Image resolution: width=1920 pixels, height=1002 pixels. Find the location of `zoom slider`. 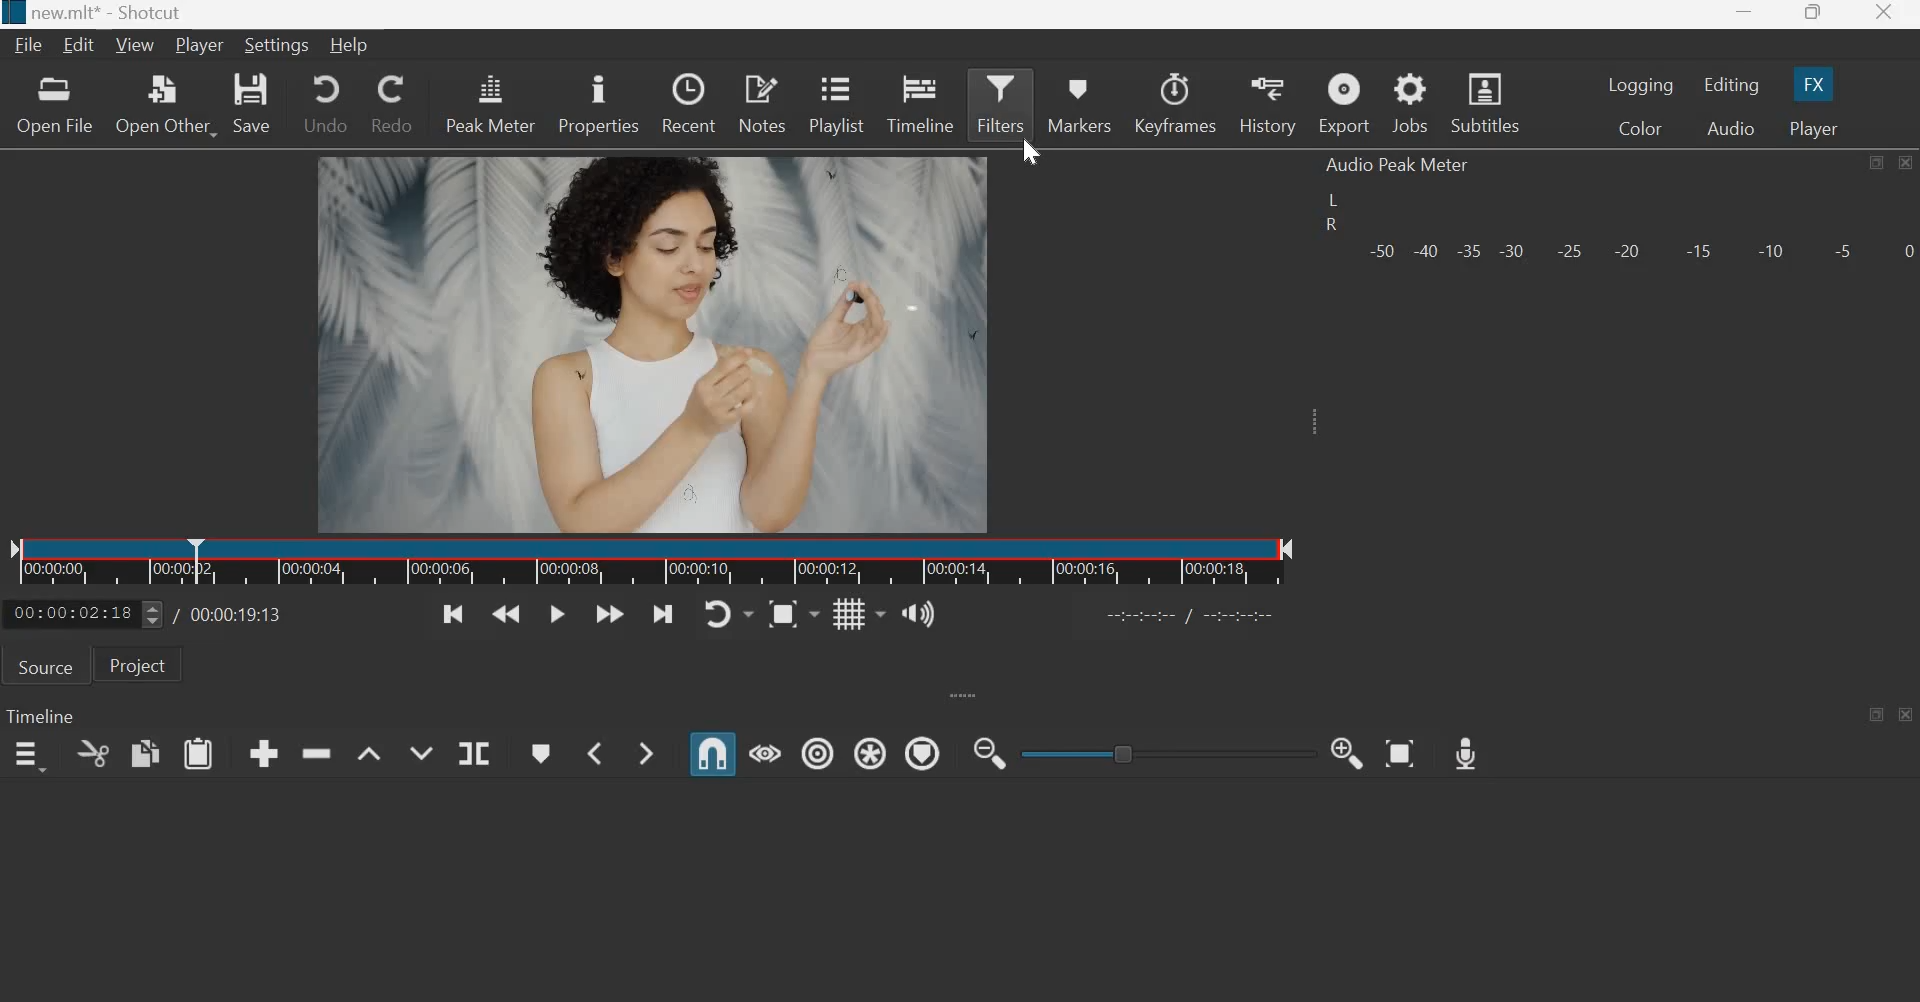

zoom slider is located at coordinates (1160, 753).